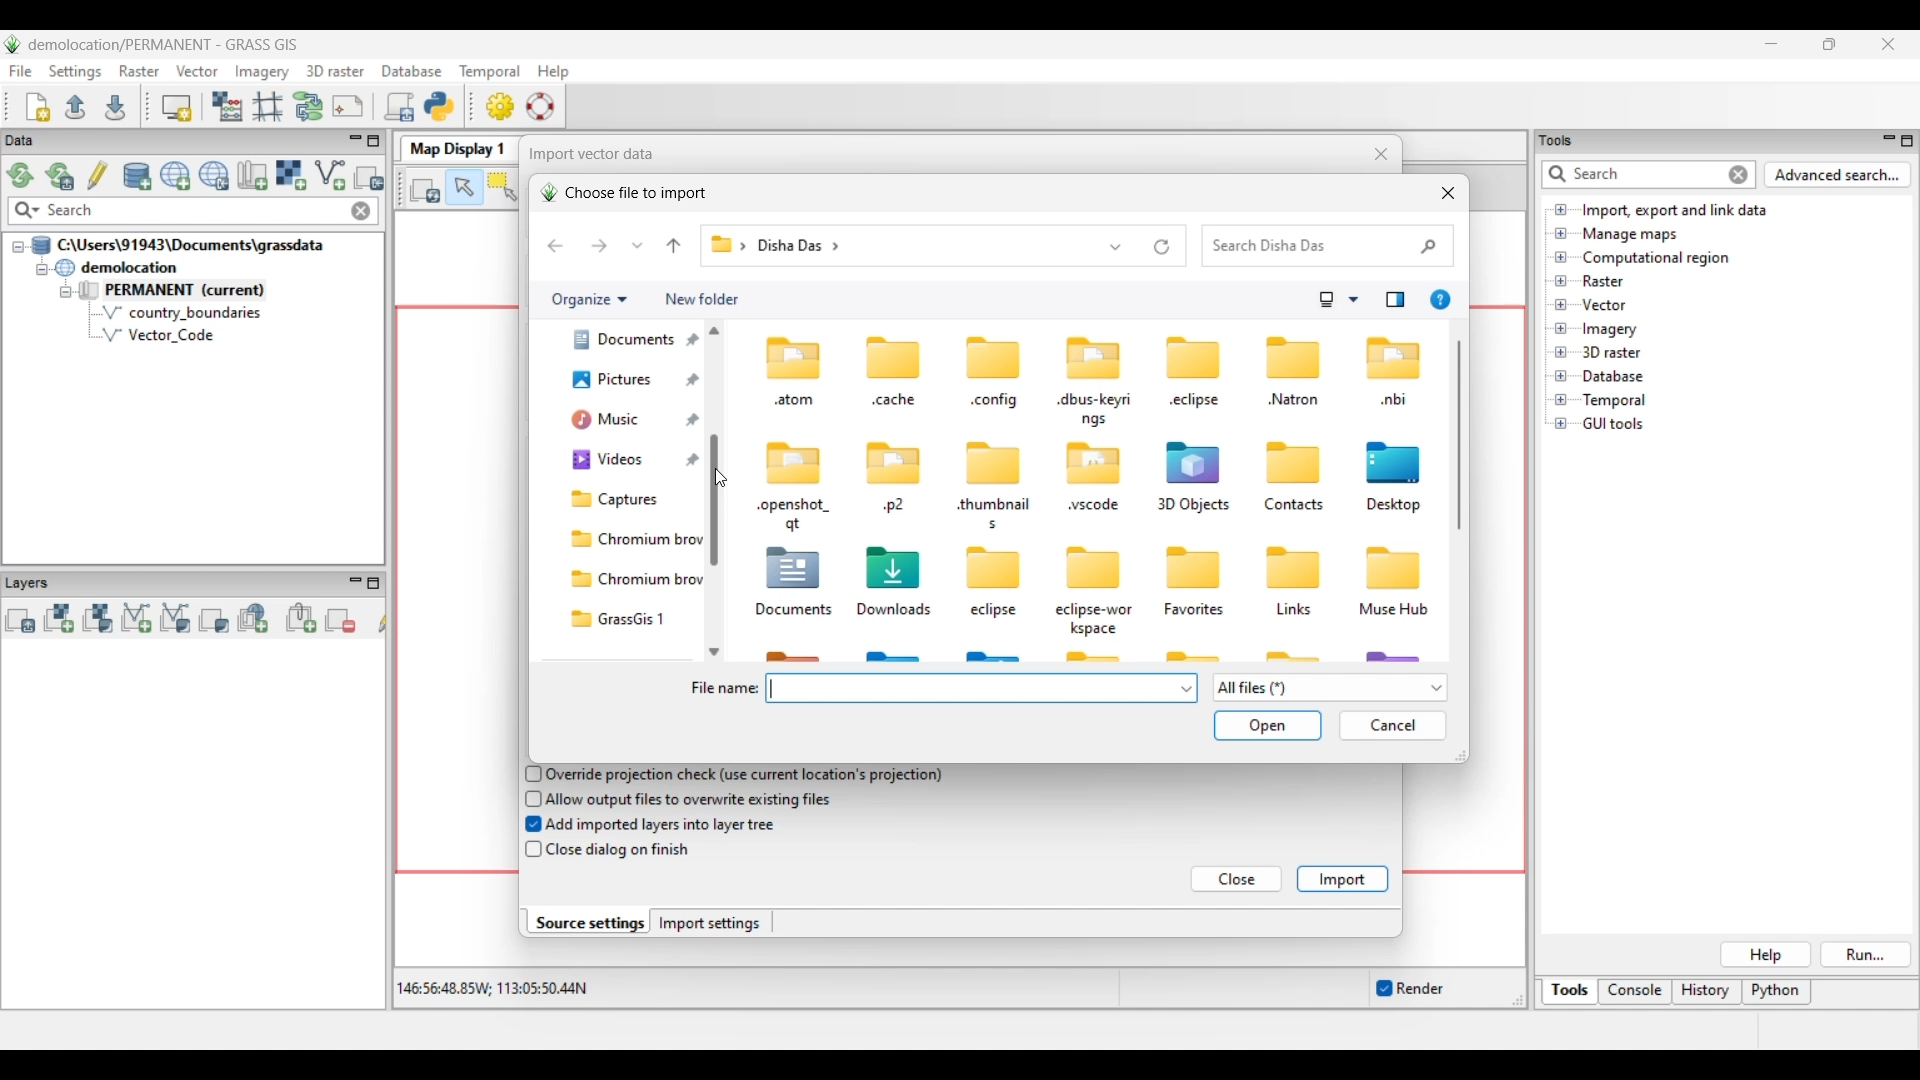 The image size is (1920, 1080). Describe the element at coordinates (60, 176) in the screenshot. I see `Reload current GRASS mapset only` at that location.